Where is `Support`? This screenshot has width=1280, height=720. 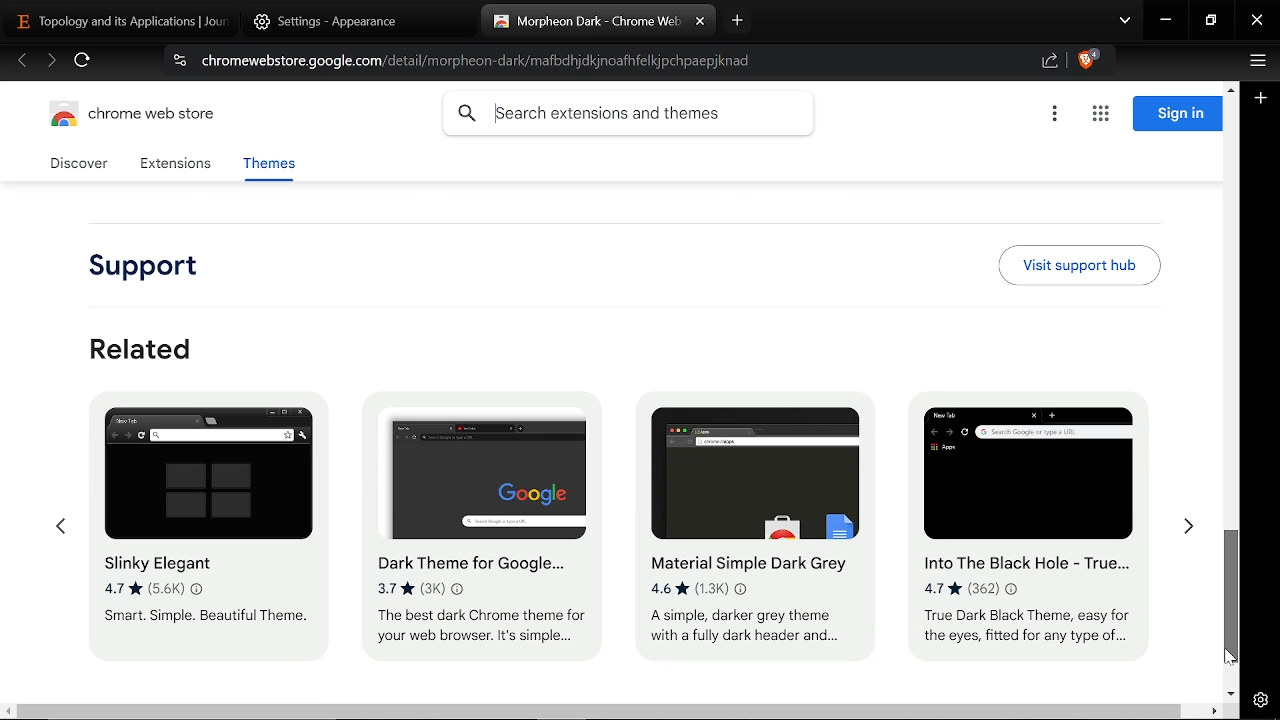 Support is located at coordinates (154, 268).